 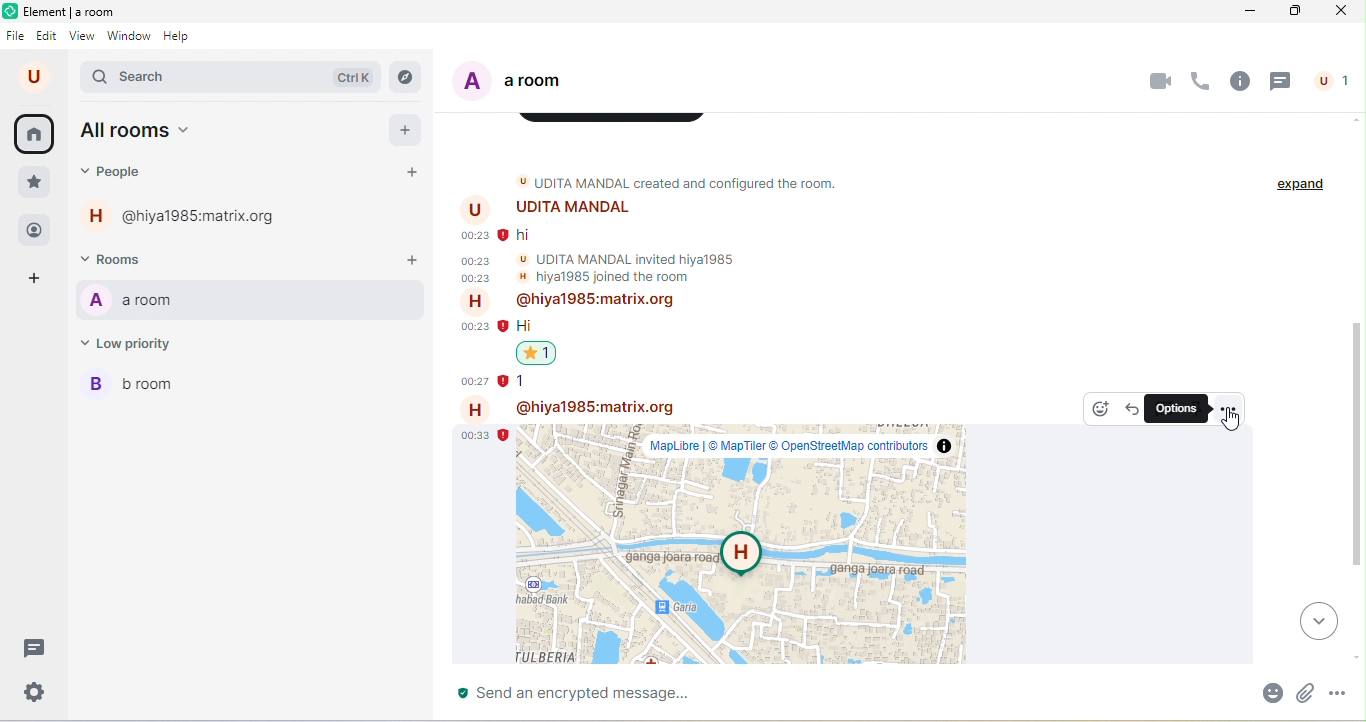 I want to click on vertical scroll bar, so click(x=1353, y=441).